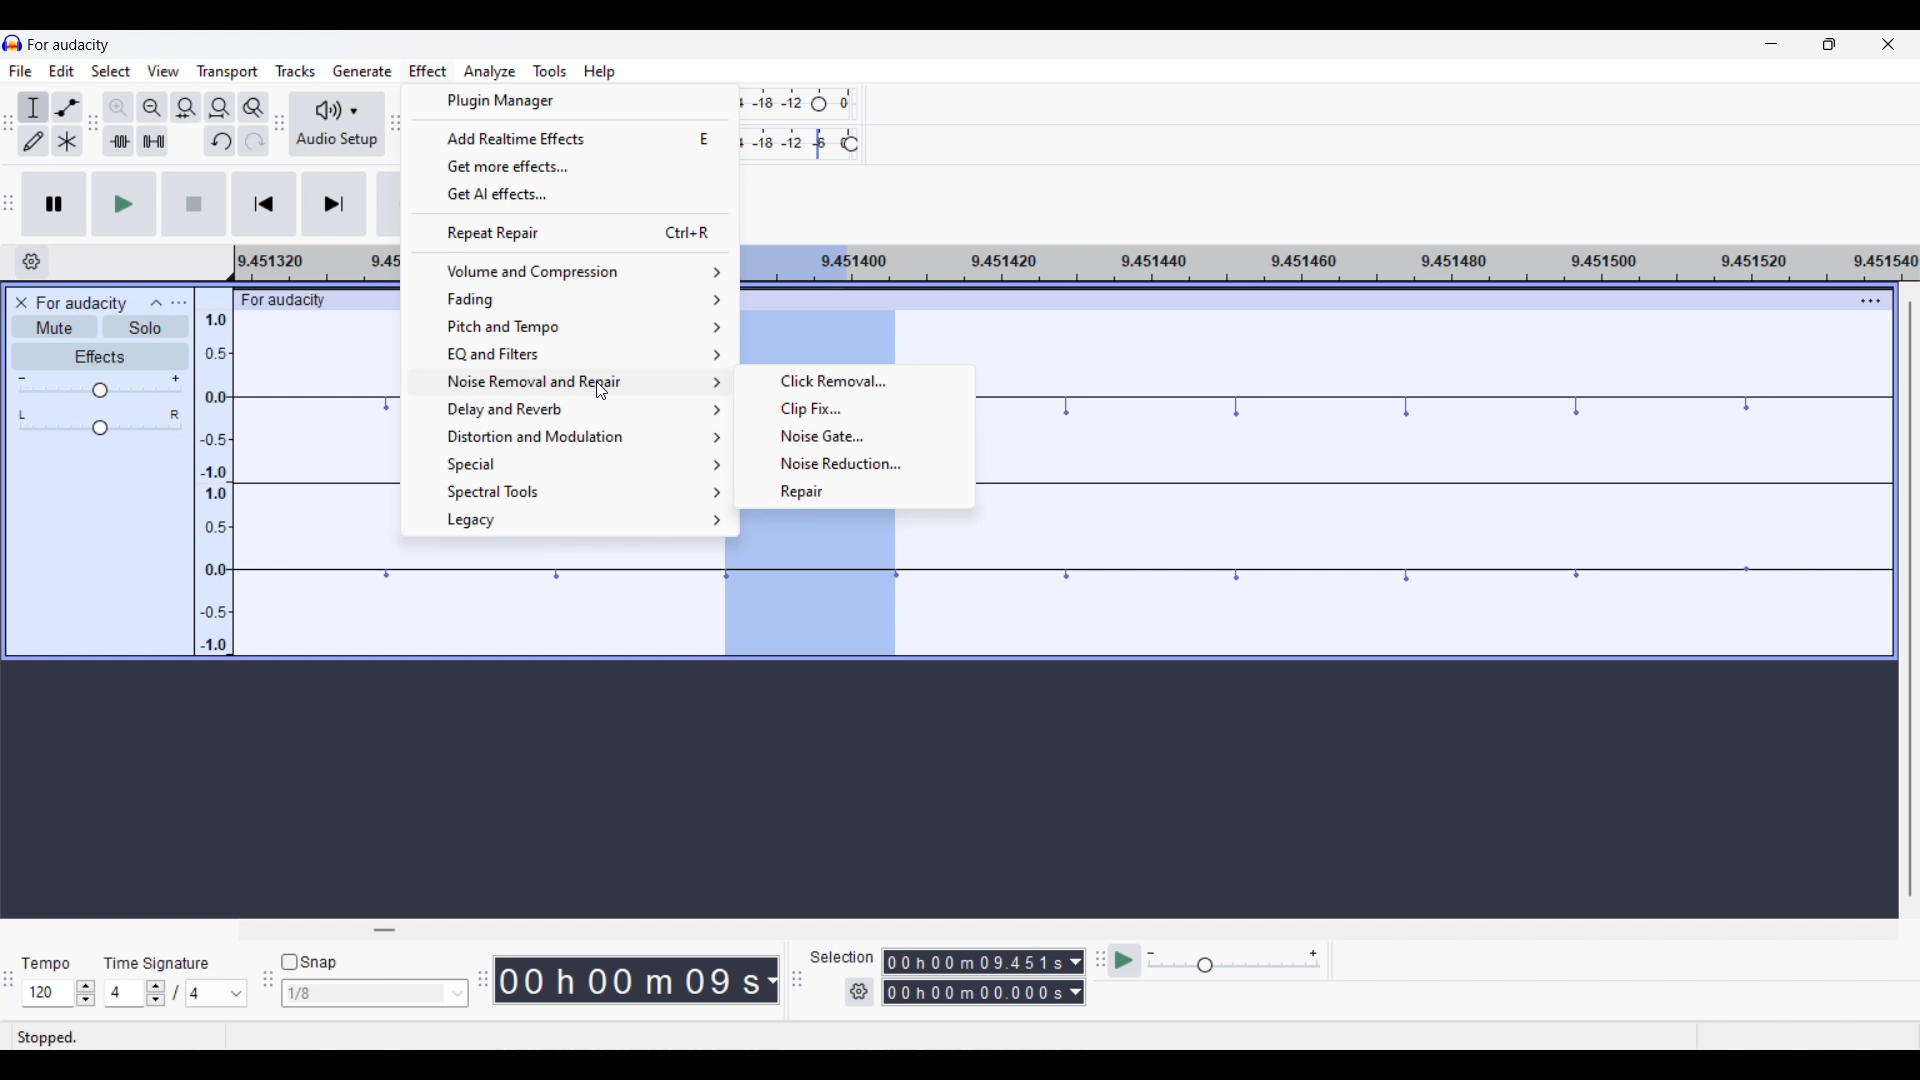 The width and height of the screenshot is (1920, 1080). Describe the element at coordinates (571, 232) in the screenshot. I see `Repeat last repair` at that location.